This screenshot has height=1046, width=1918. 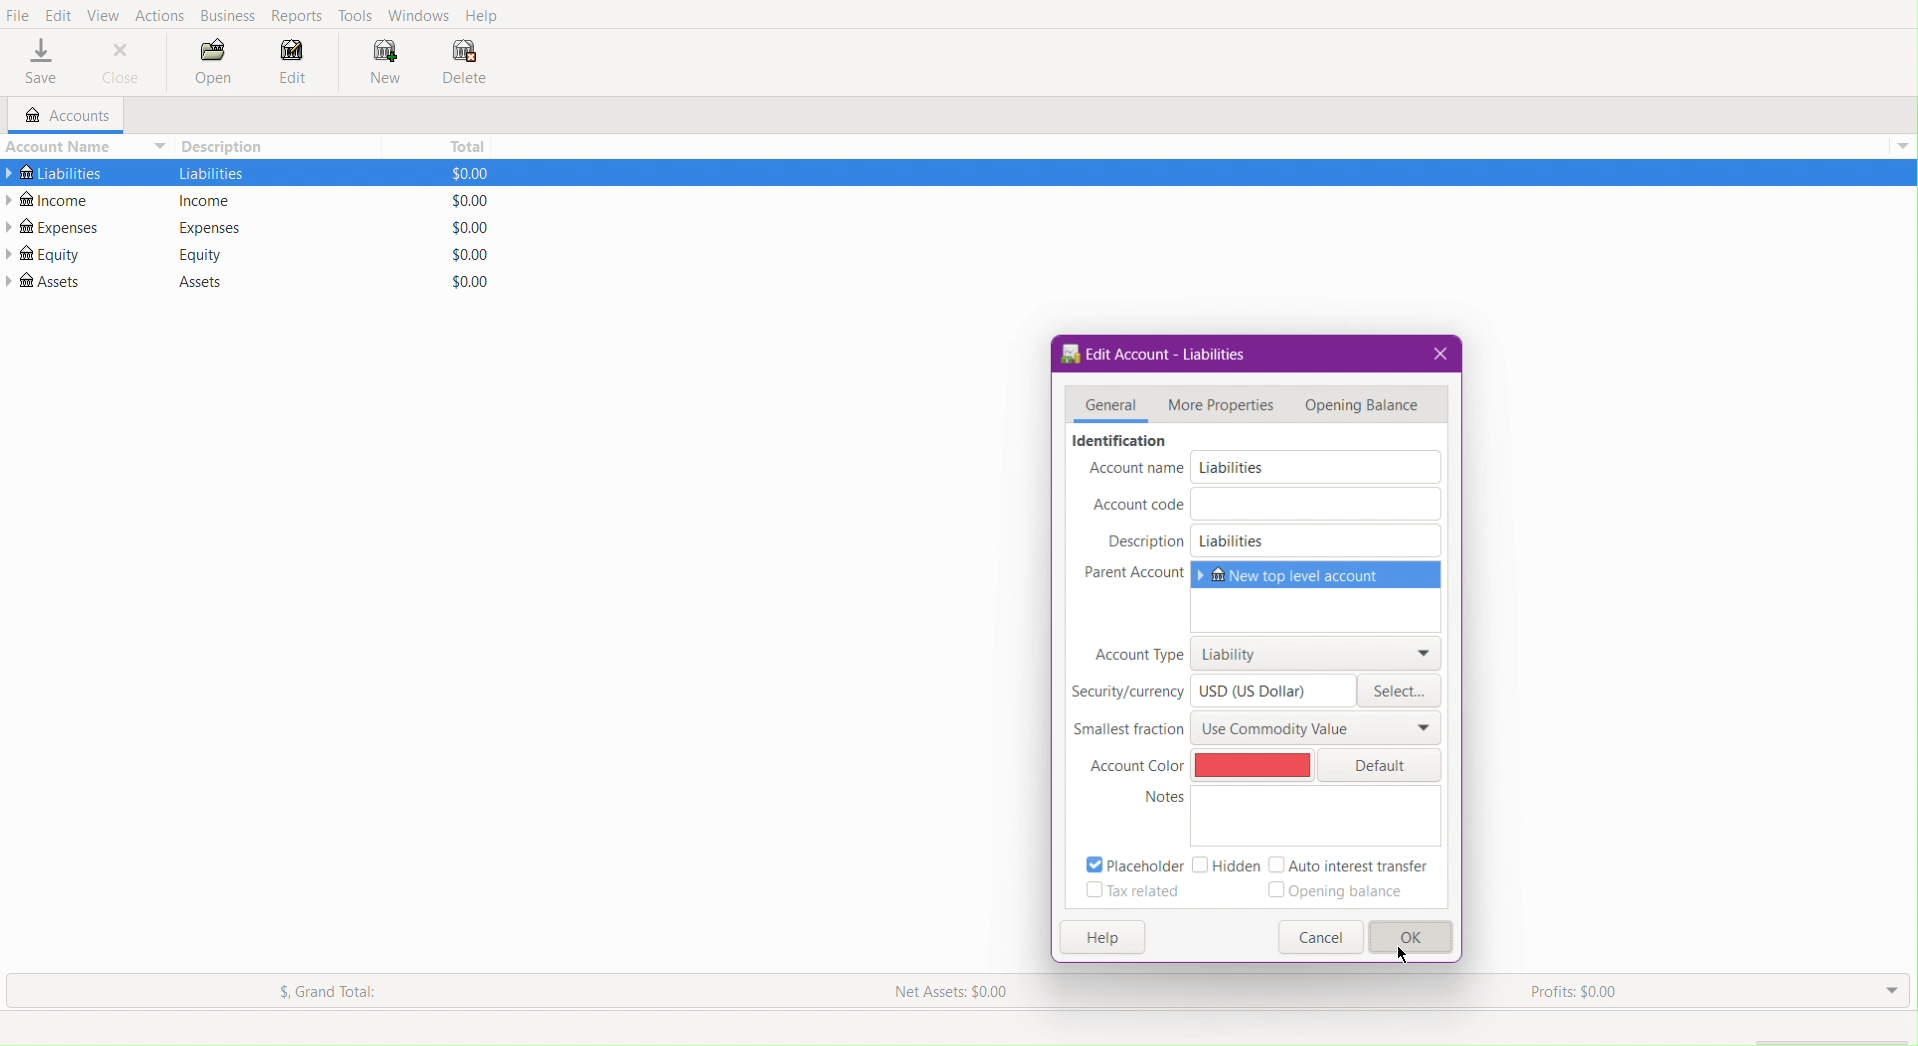 I want to click on Description, so click(x=1145, y=539).